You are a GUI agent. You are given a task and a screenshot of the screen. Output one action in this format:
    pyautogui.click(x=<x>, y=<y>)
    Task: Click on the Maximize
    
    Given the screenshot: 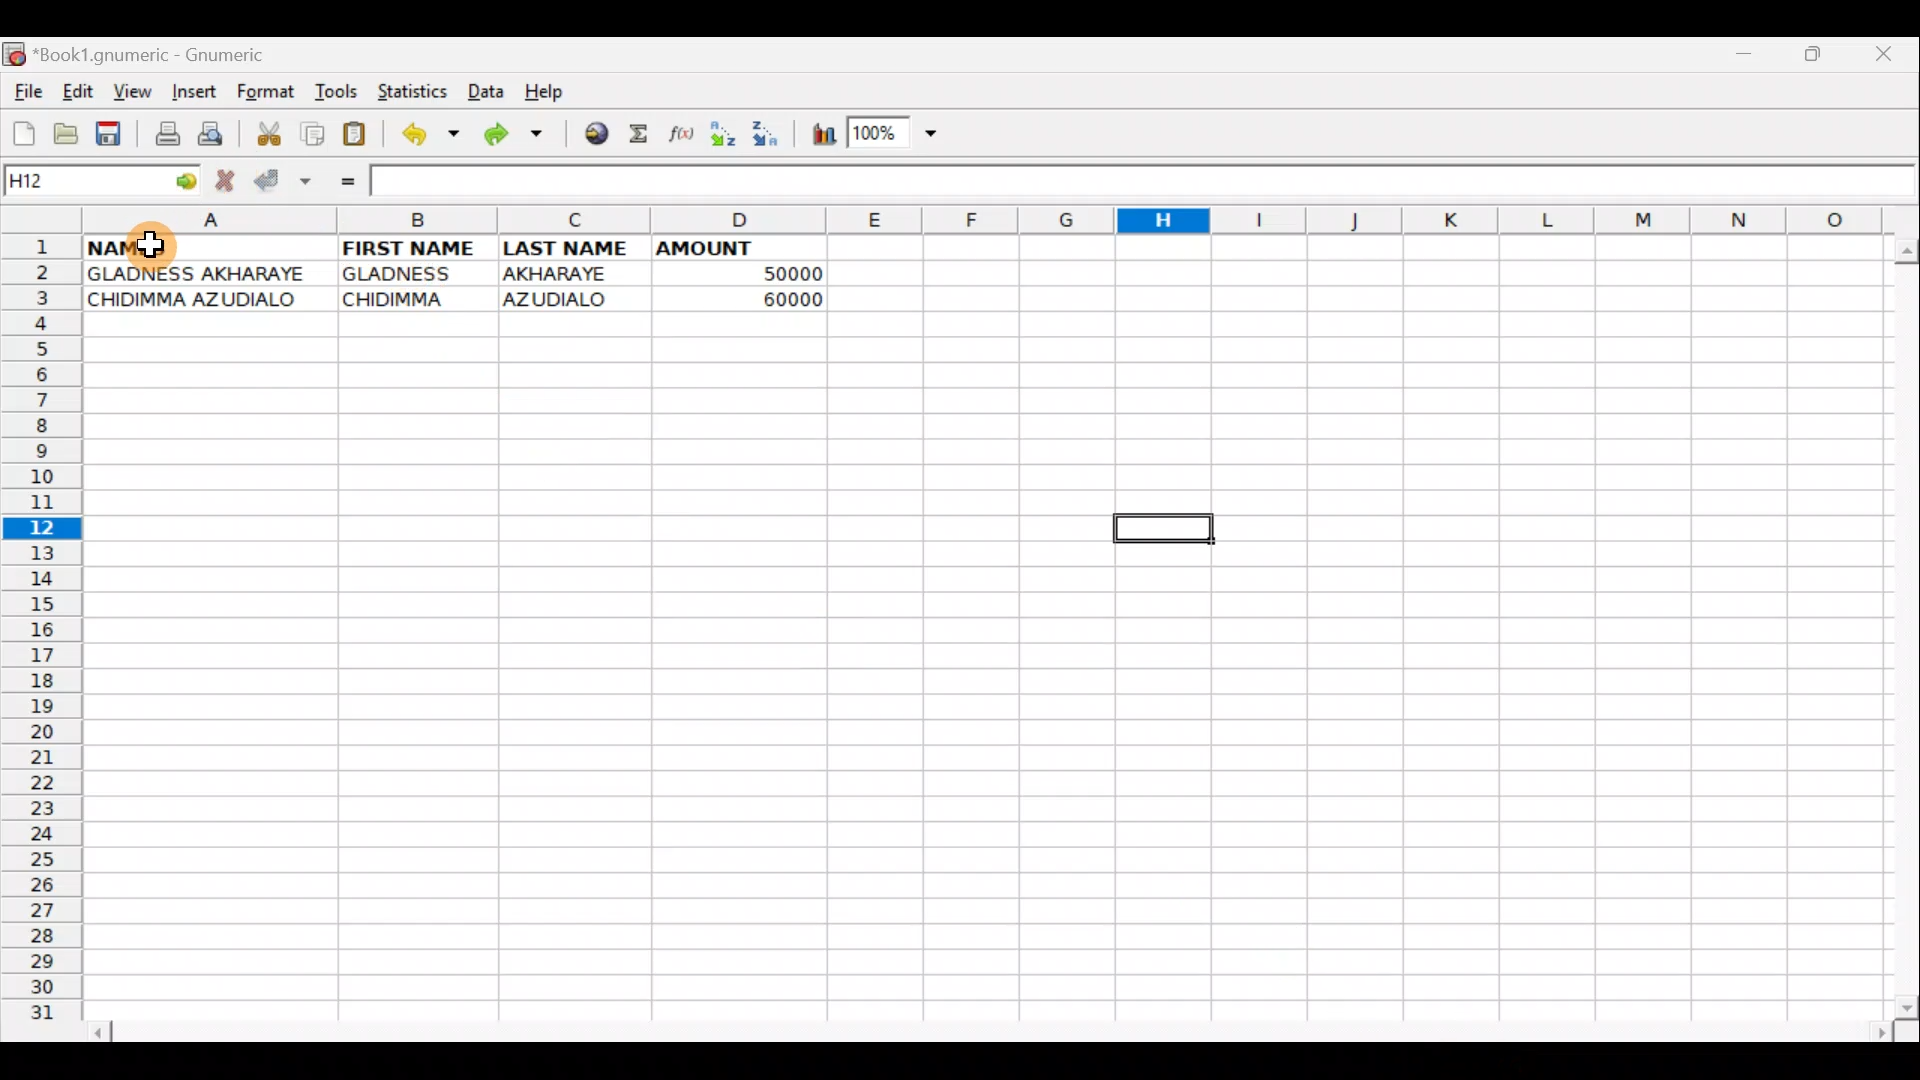 What is the action you would take?
    pyautogui.click(x=1820, y=56)
    